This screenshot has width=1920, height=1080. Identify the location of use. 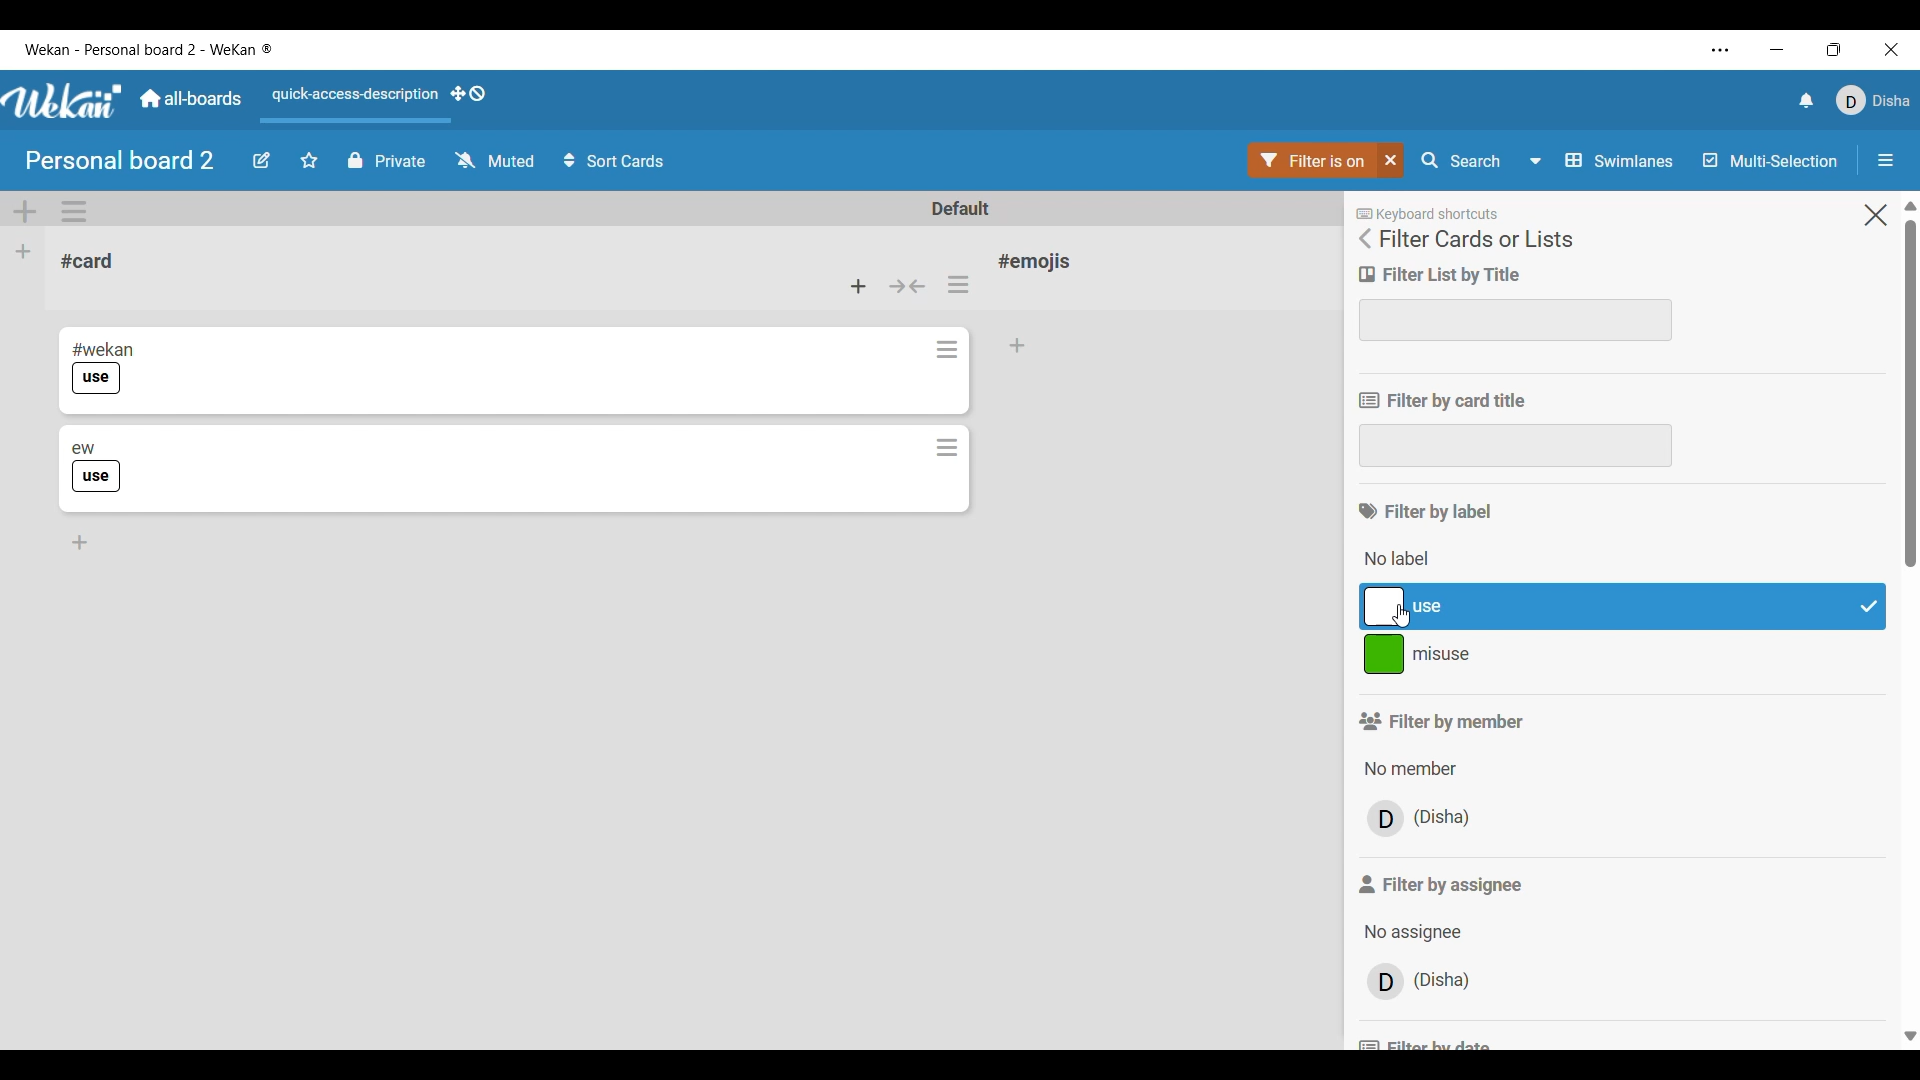
(1535, 606).